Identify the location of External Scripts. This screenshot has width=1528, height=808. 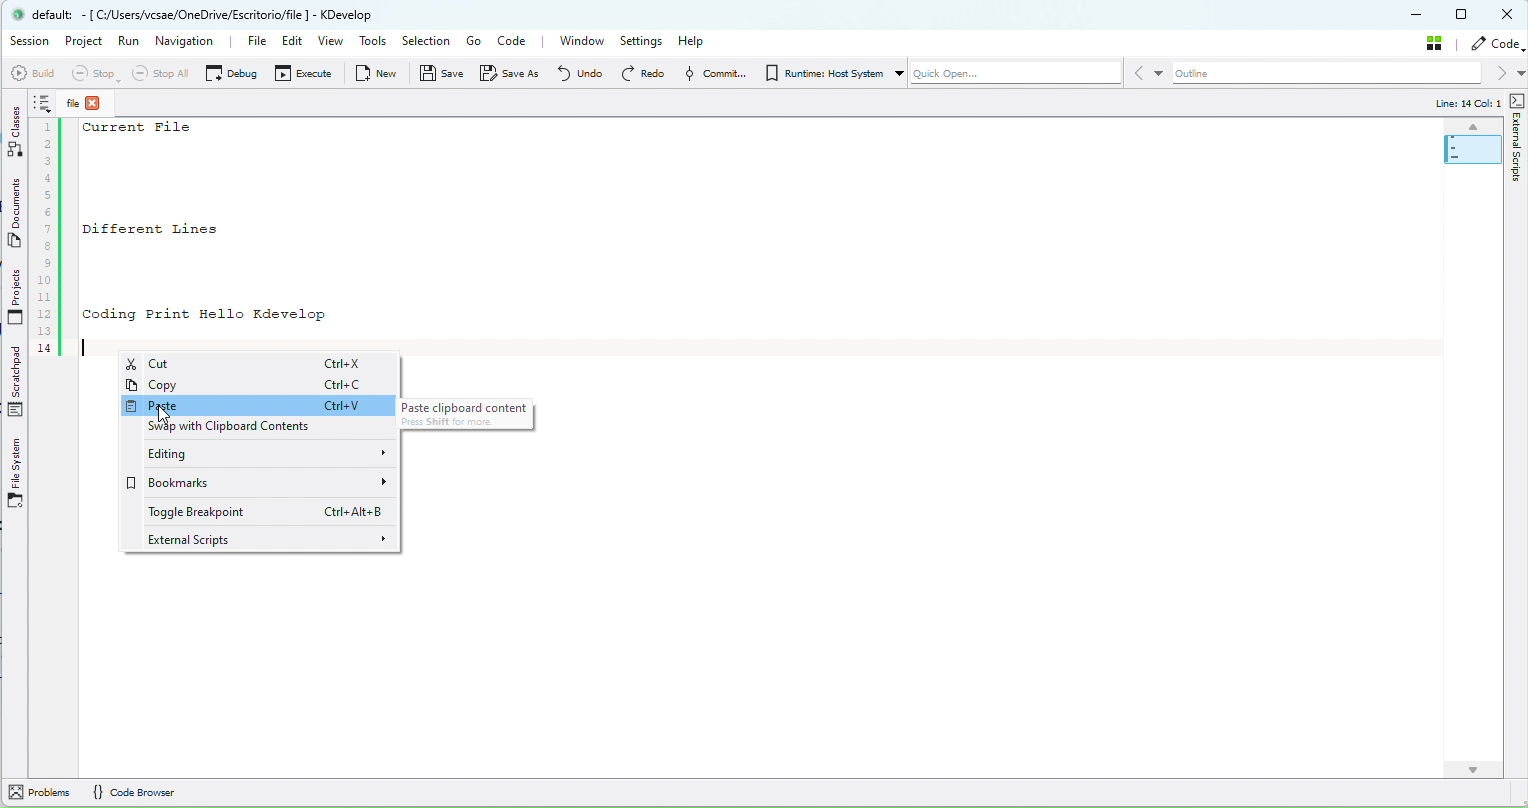
(264, 539).